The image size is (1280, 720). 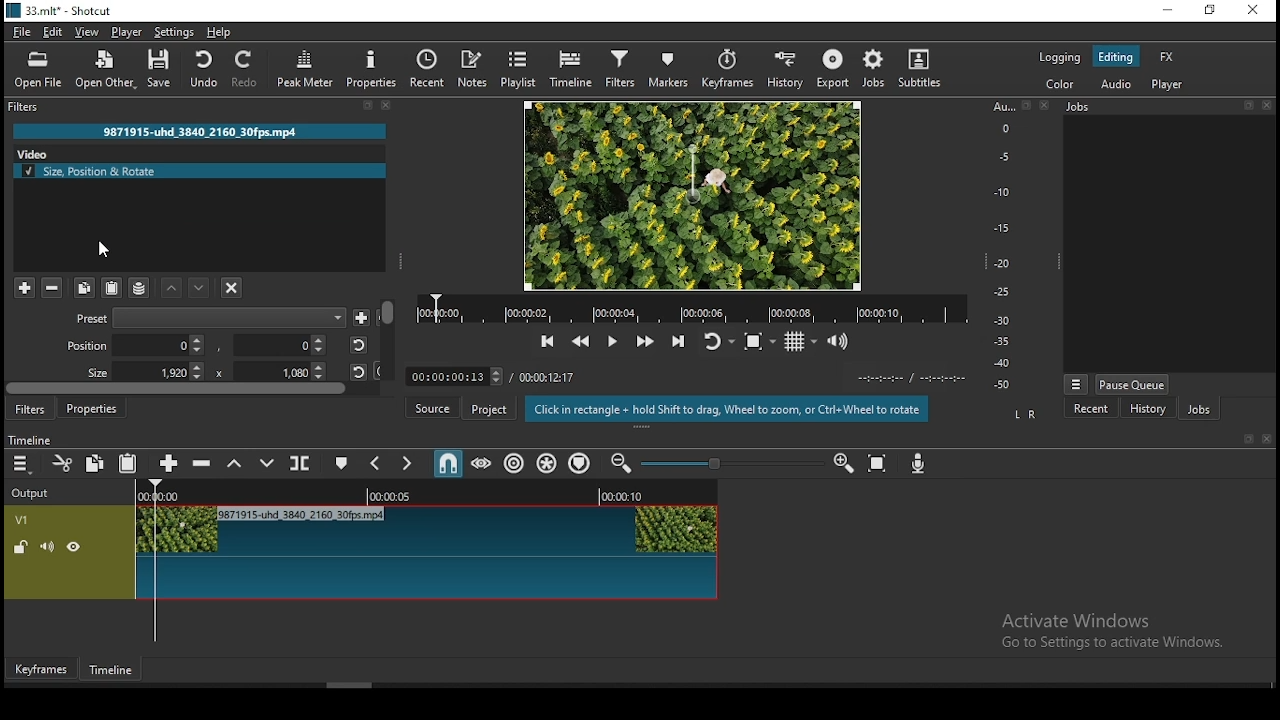 I want to click on paste filter, so click(x=112, y=288).